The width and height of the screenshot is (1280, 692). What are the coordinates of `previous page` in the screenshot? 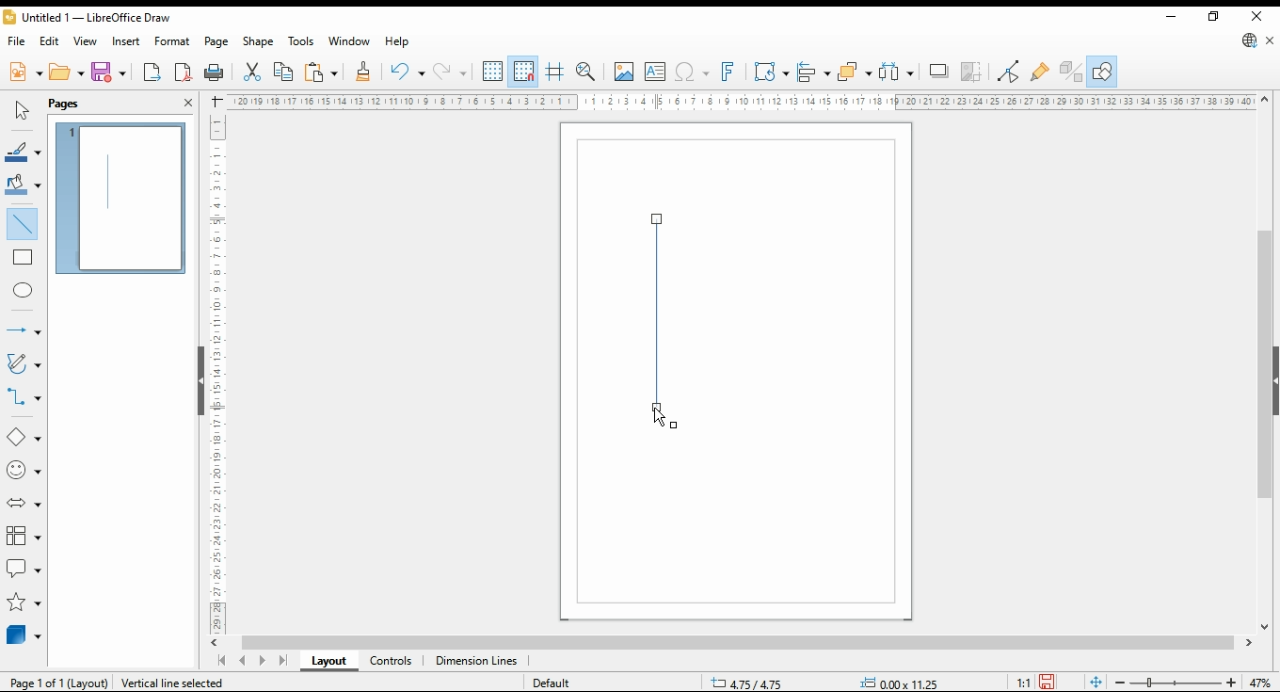 It's located at (242, 662).